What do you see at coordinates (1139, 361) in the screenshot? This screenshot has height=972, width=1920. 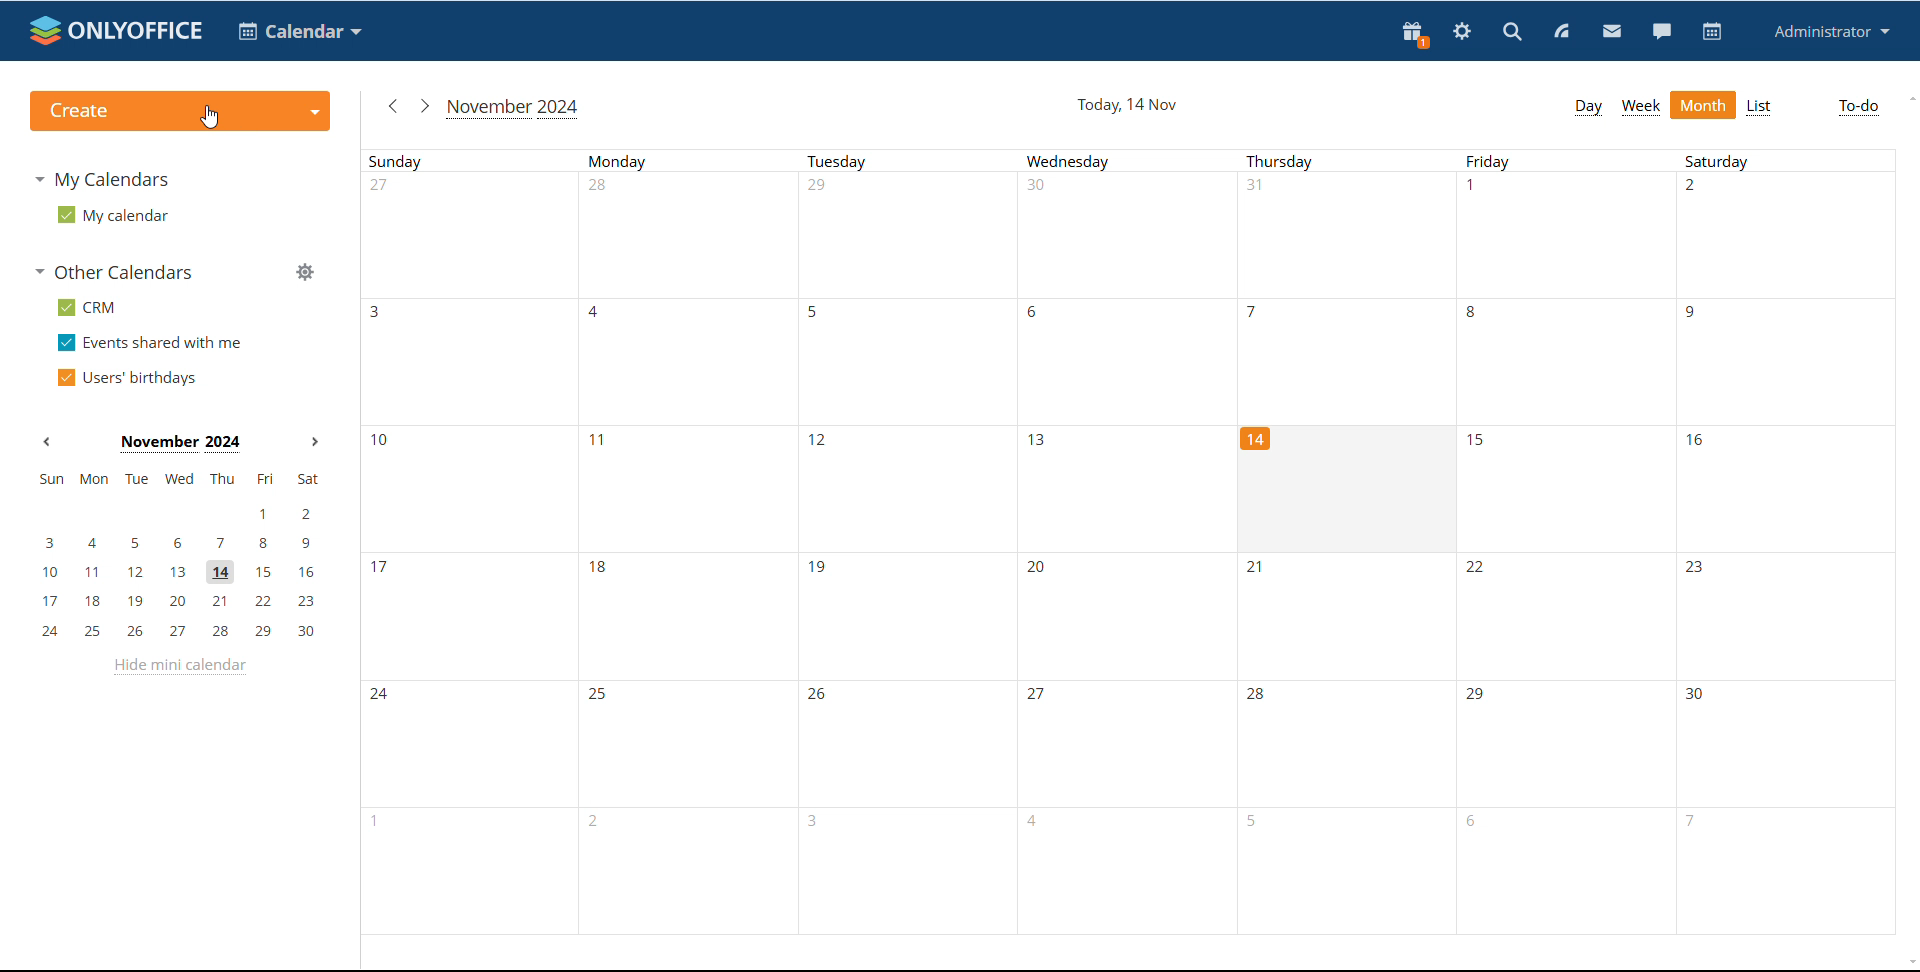 I see `Different dates of the month` at bounding box center [1139, 361].